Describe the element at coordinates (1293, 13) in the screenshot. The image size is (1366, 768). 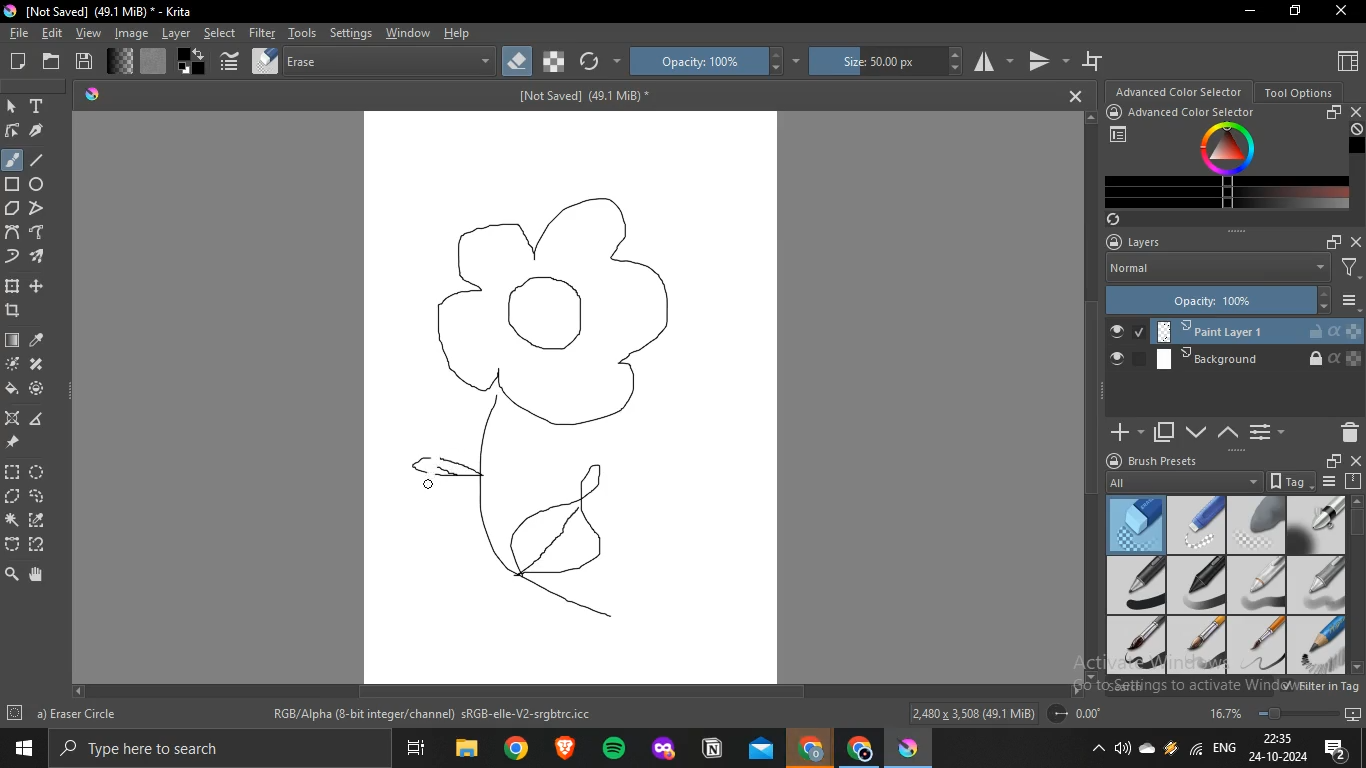
I see `Restore` at that location.